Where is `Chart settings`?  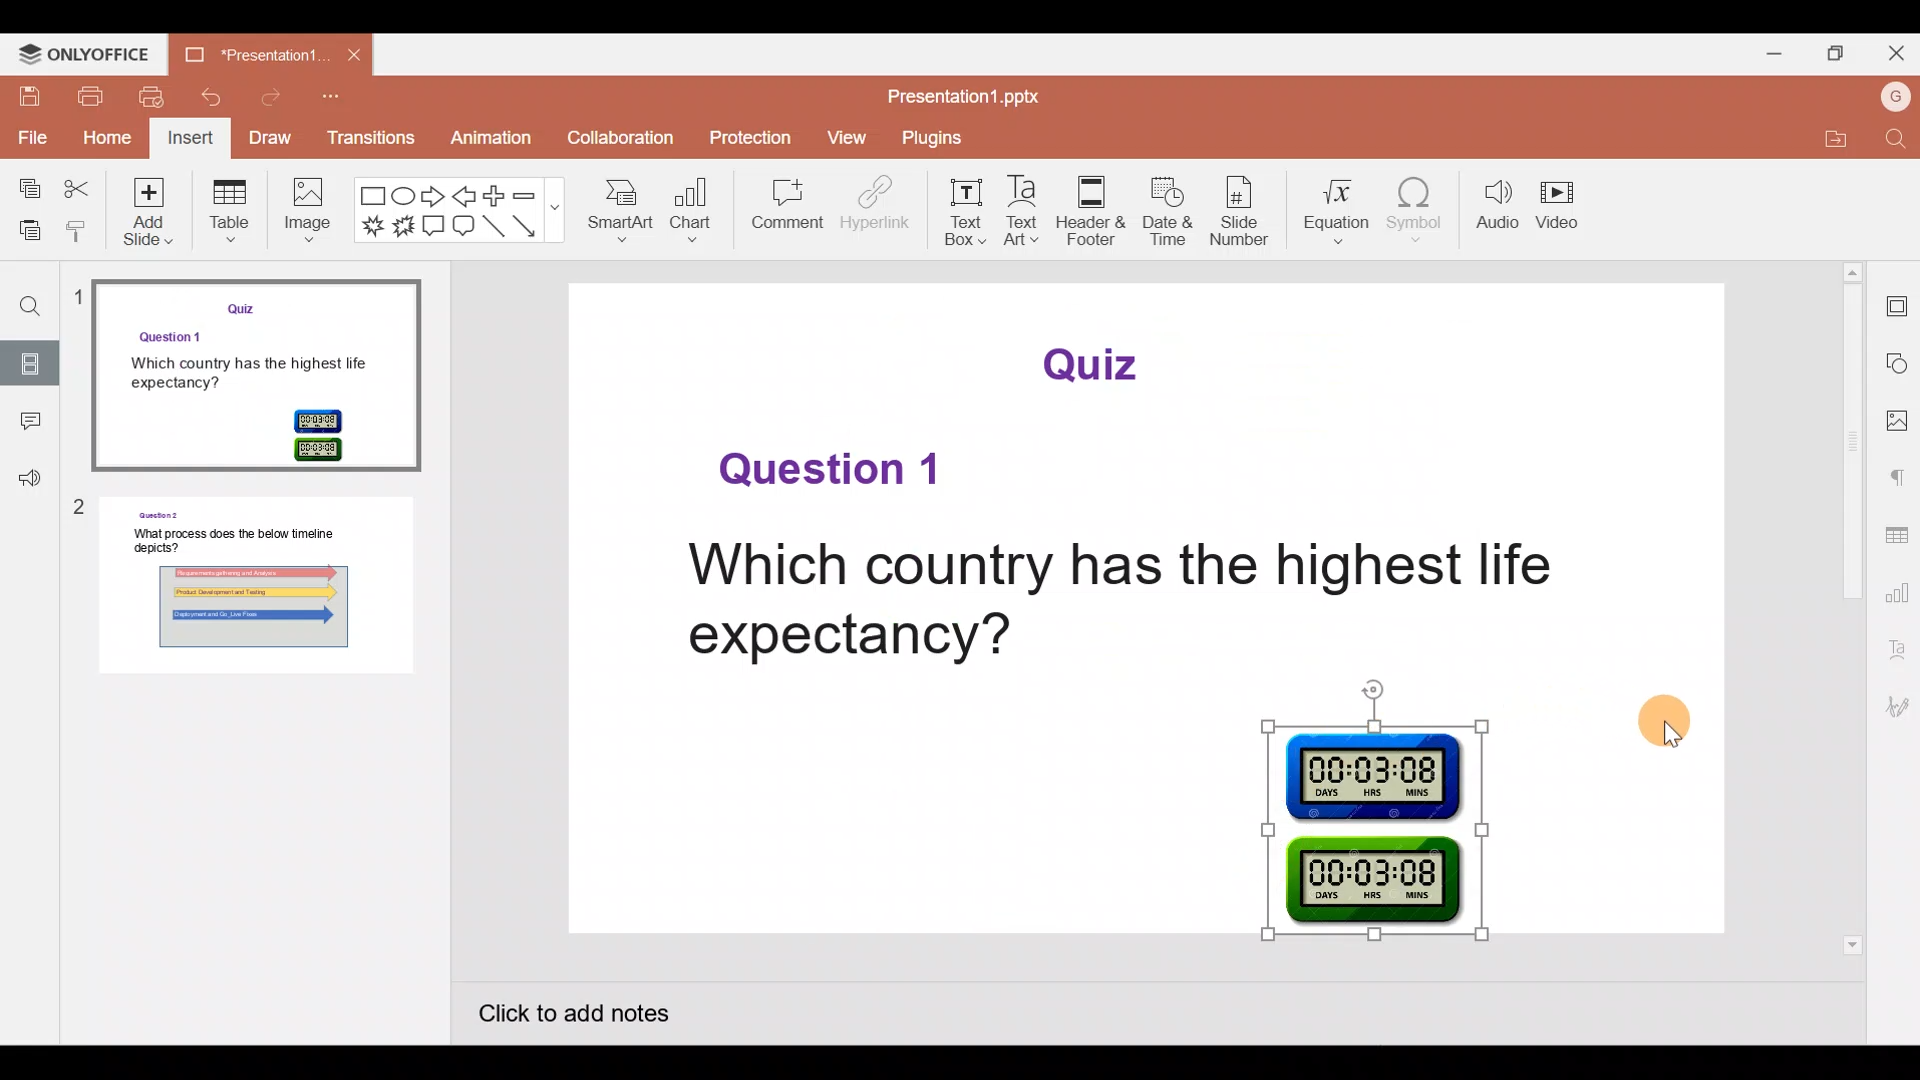 Chart settings is located at coordinates (1897, 593).